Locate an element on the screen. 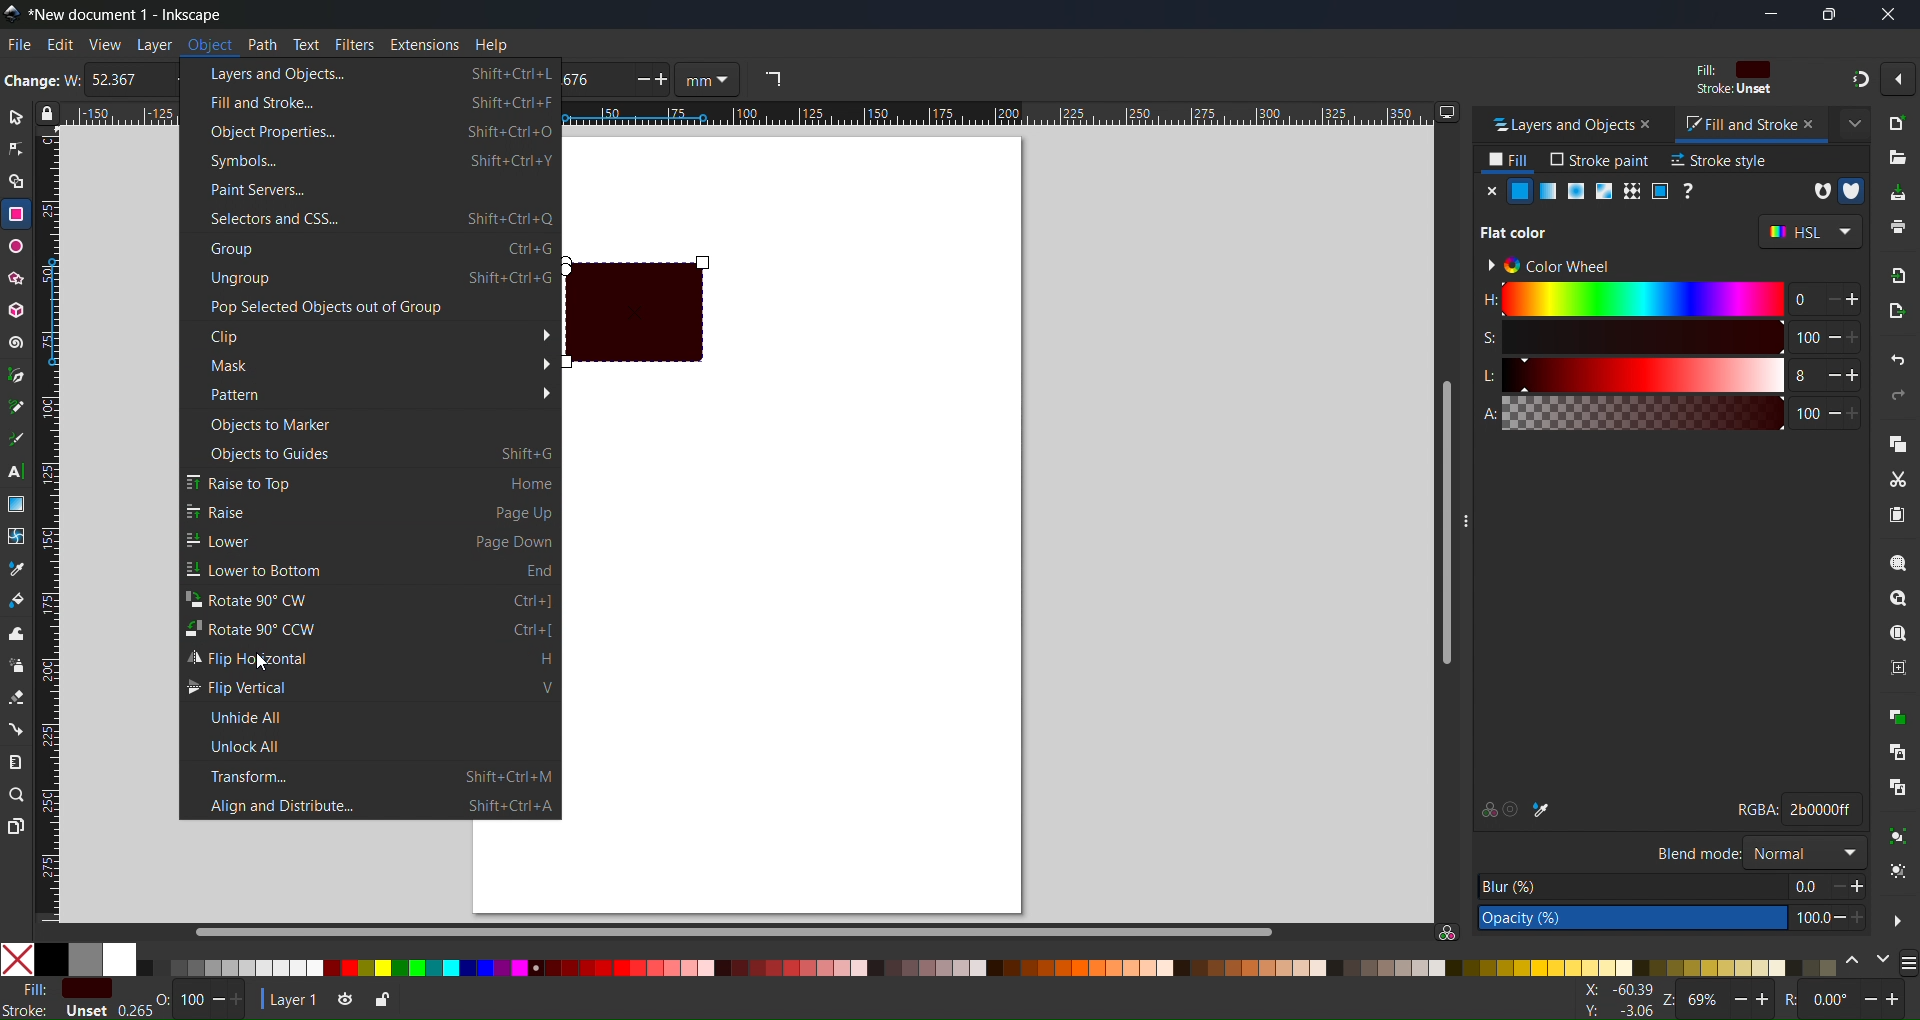 The height and width of the screenshot is (1020, 1920). 2b0000ff is located at coordinates (1823, 808).